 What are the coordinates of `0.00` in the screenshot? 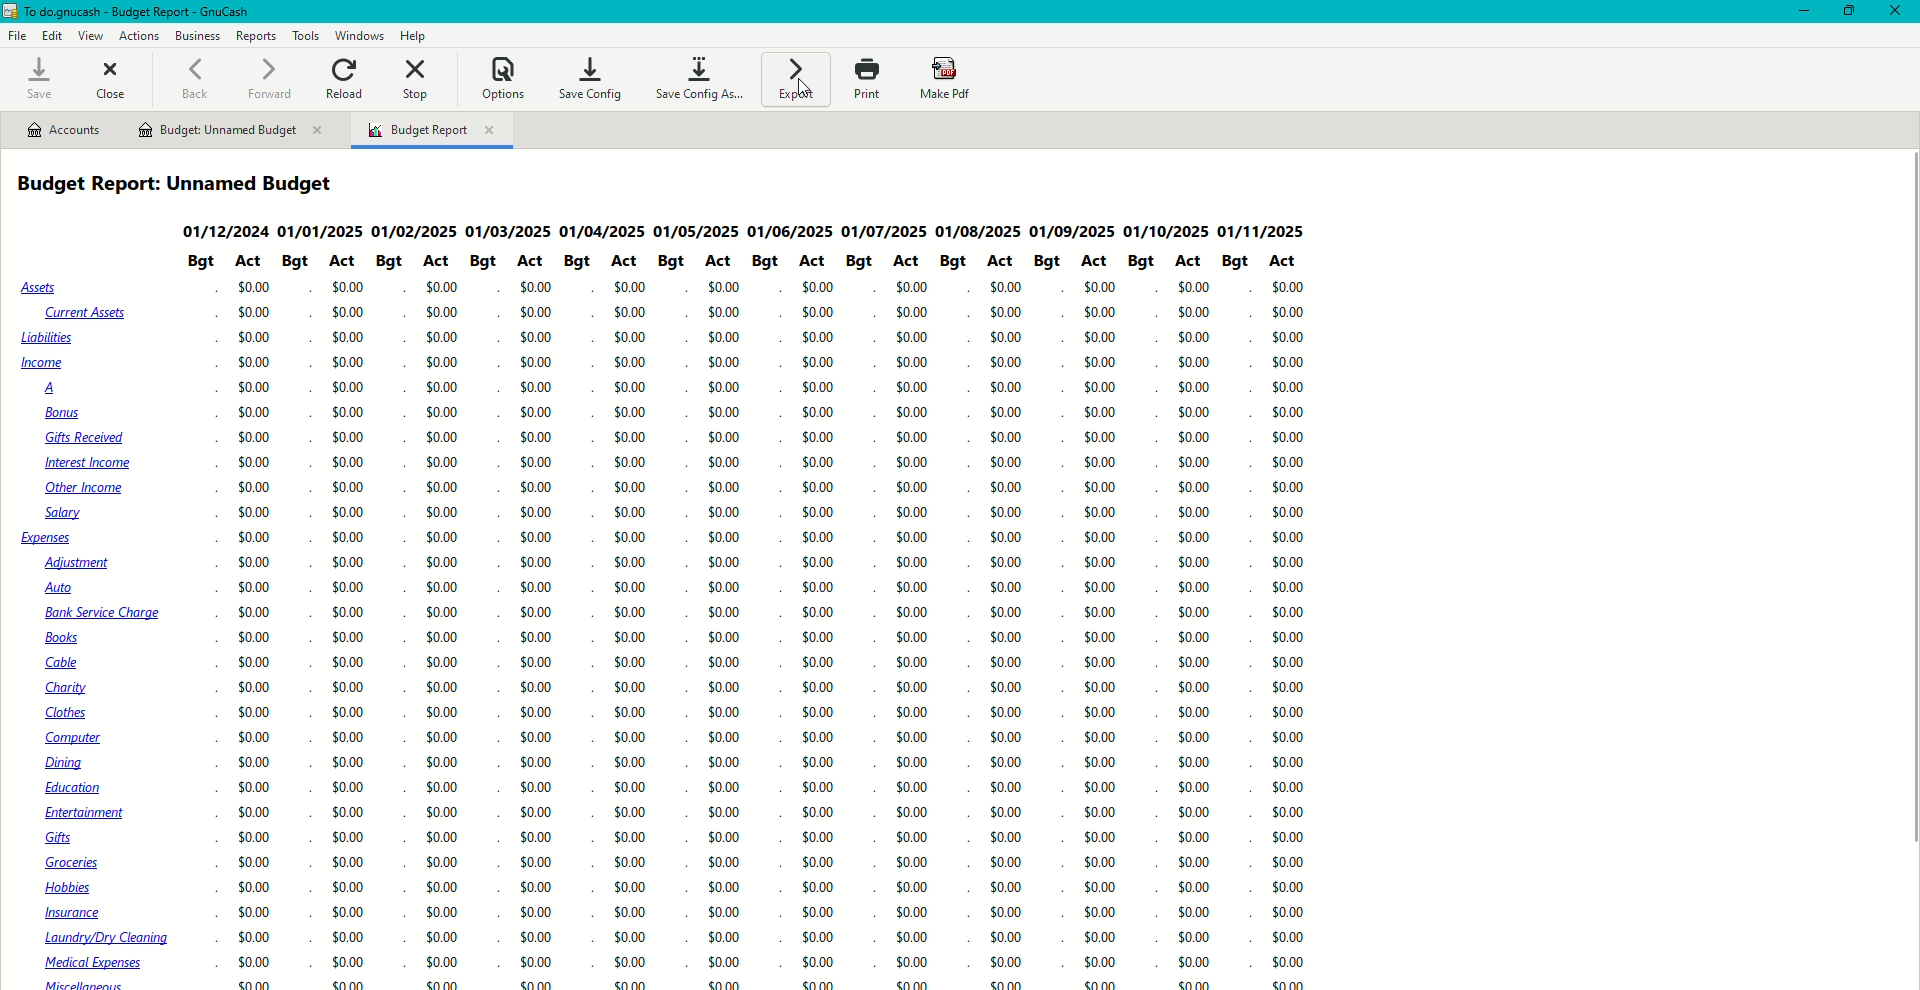 It's located at (258, 540).